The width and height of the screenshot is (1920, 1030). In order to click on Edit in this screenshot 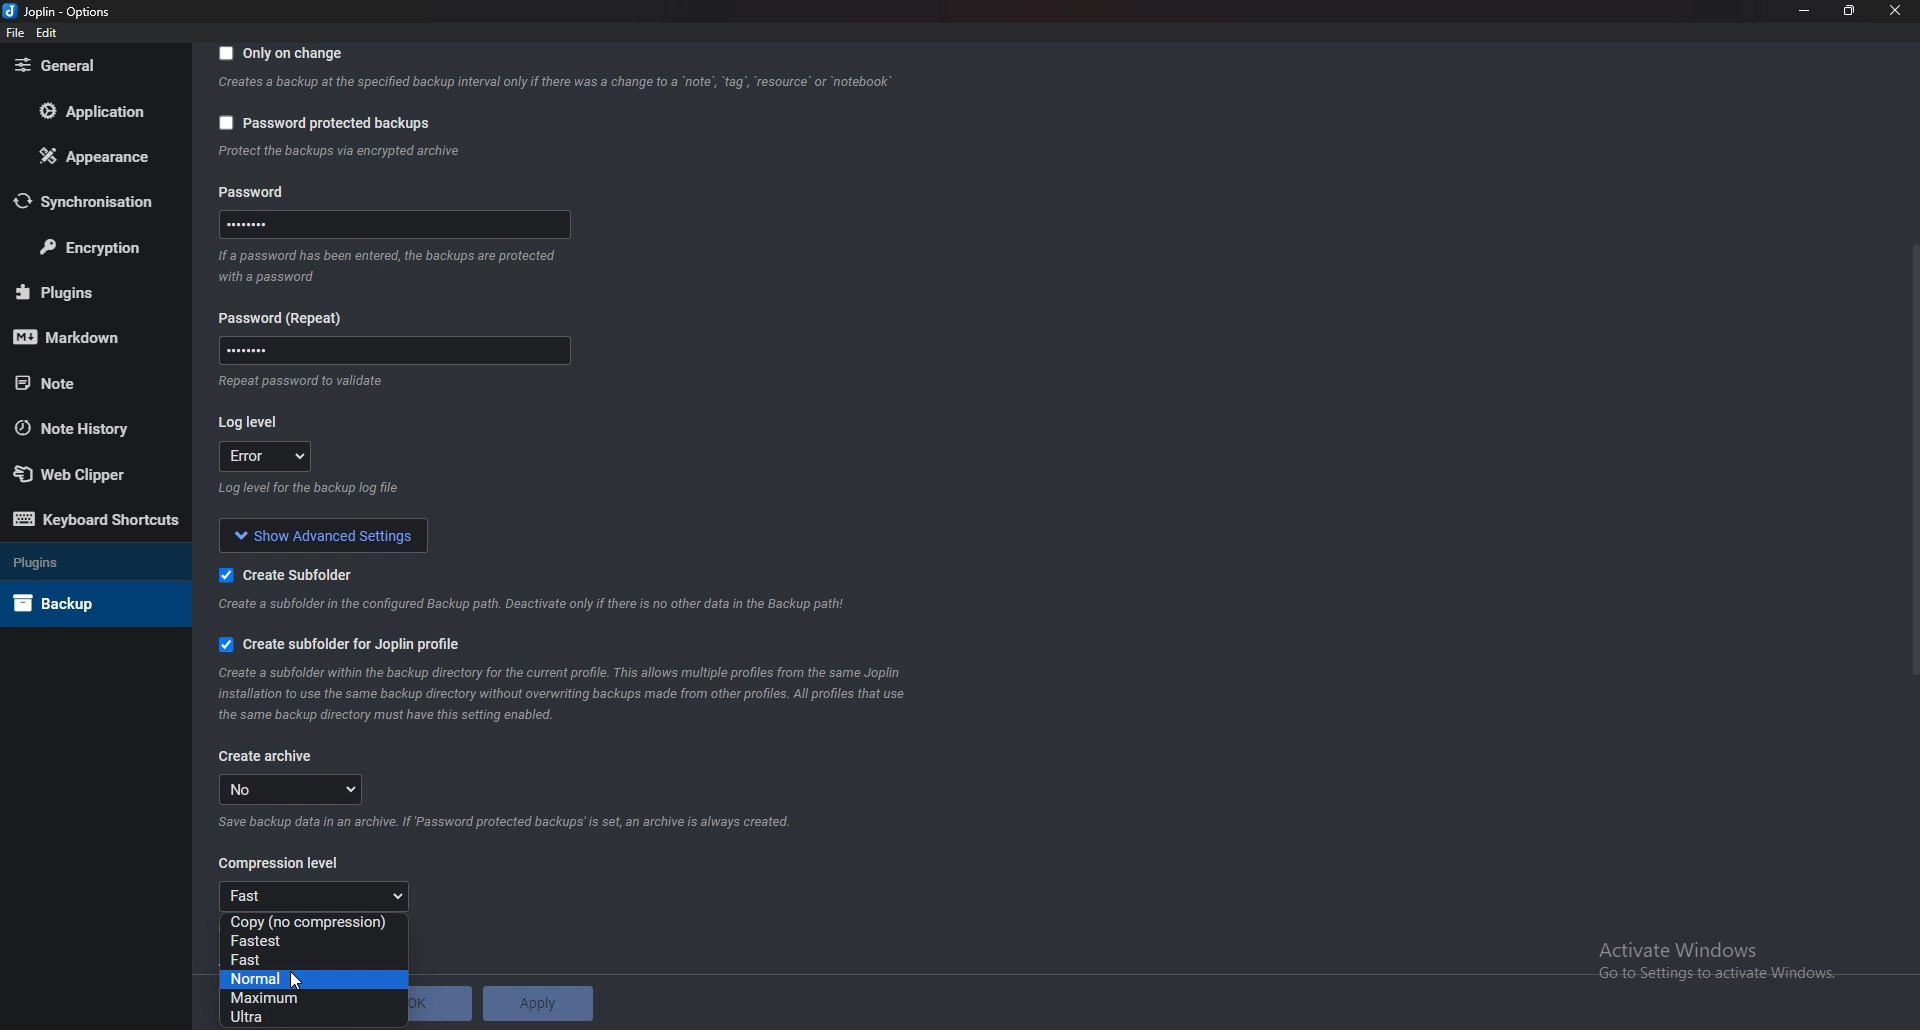, I will do `click(48, 33)`.